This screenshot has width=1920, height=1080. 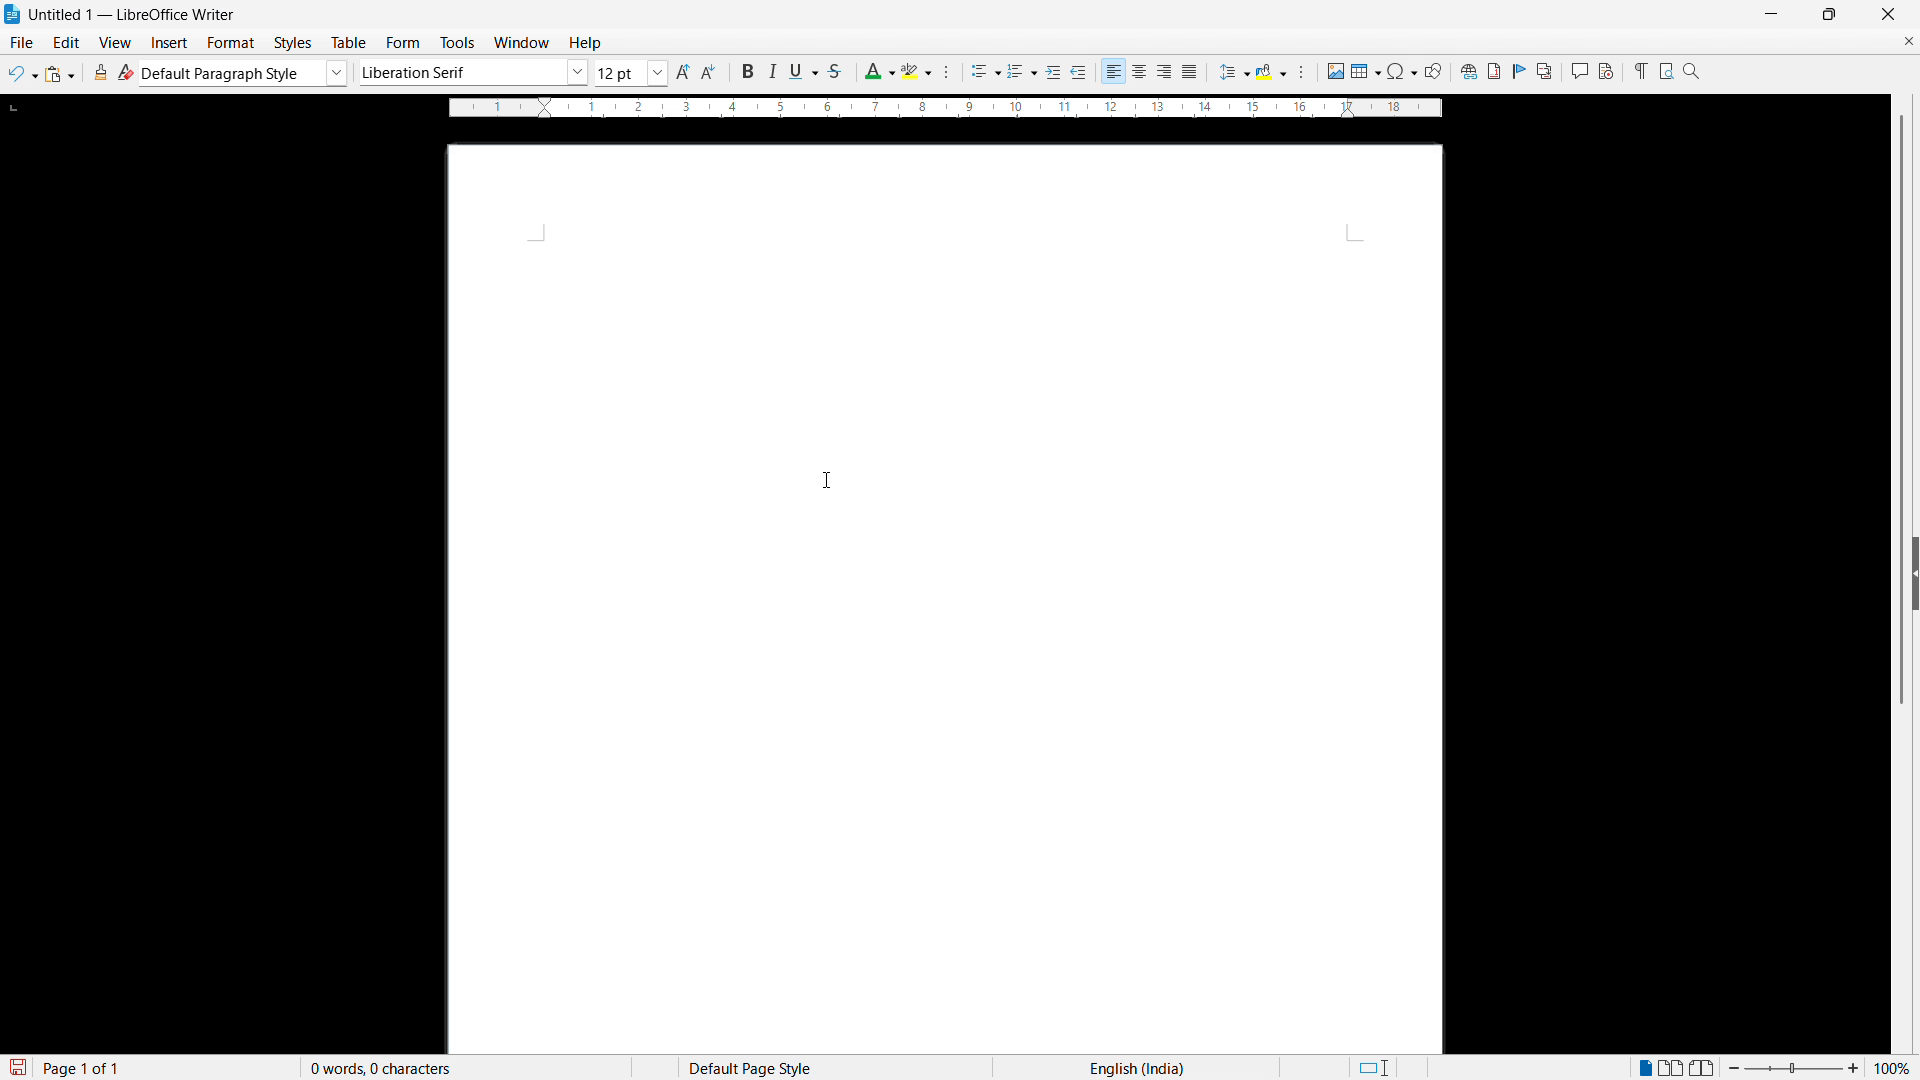 What do you see at coordinates (1466, 70) in the screenshot?
I see `Add link ` at bounding box center [1466, 70].